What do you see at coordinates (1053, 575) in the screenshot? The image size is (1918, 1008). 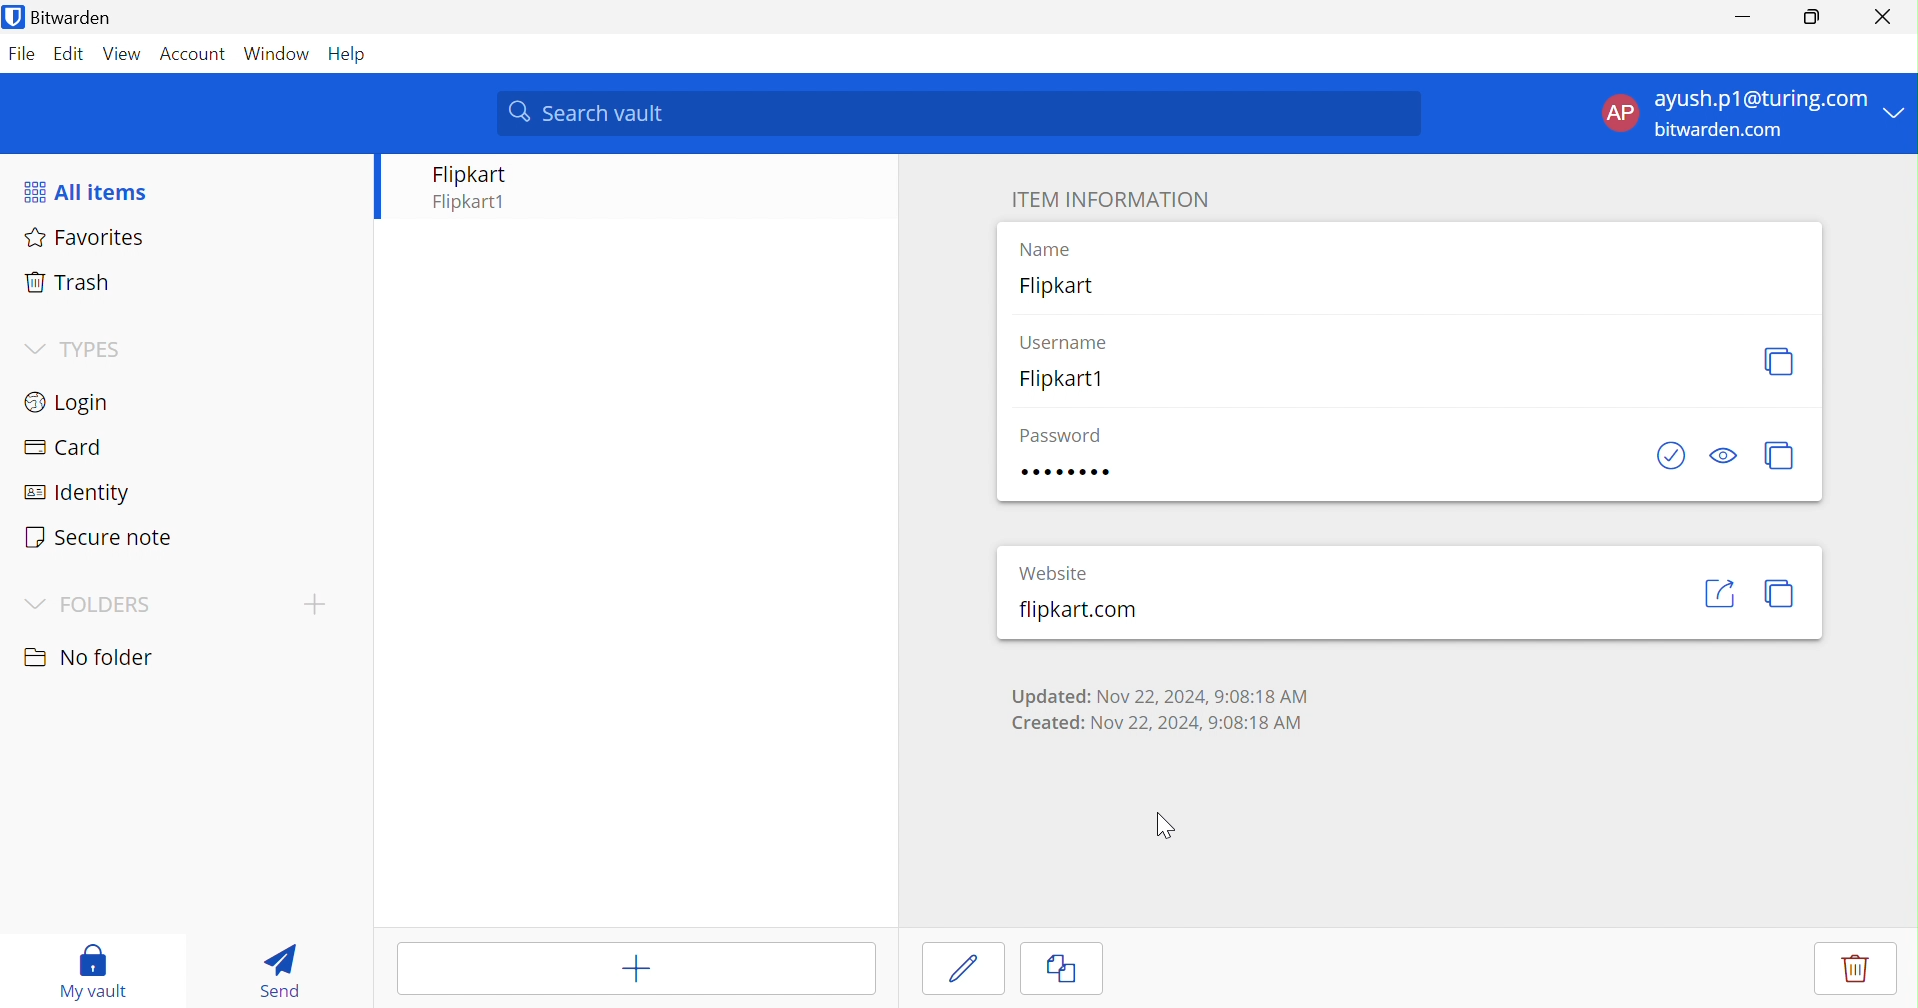 I see `Website` at bounding box center [1053, 575].